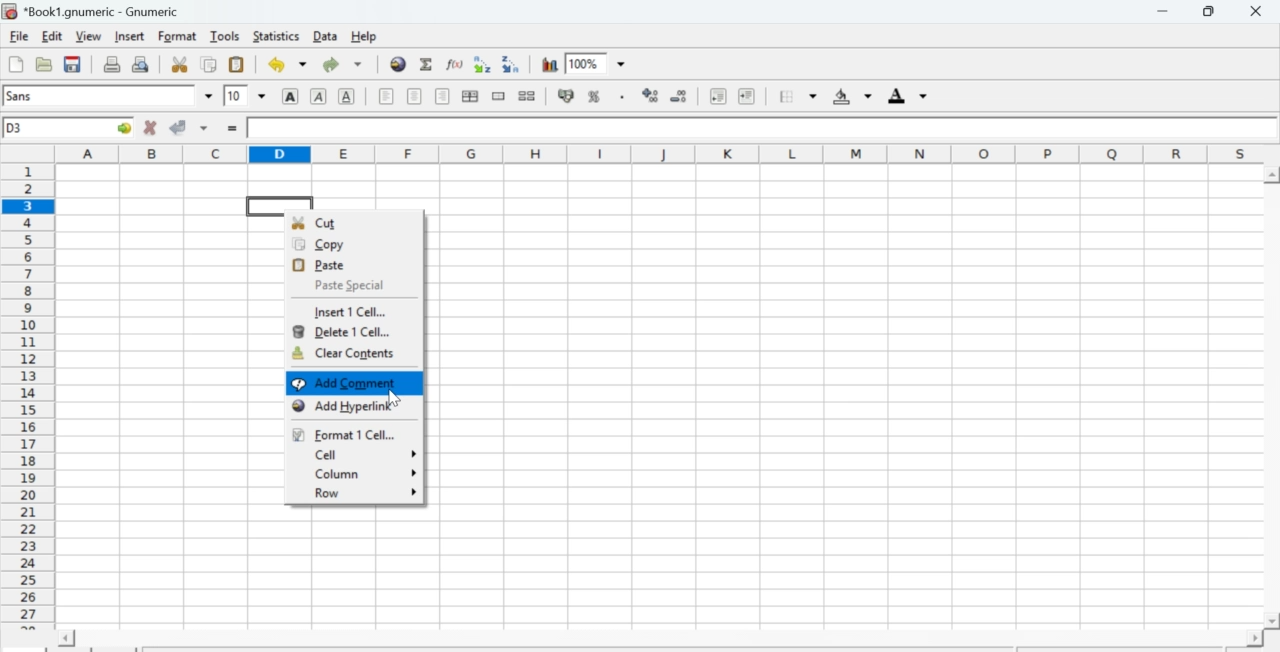  Describe the element at coordinates (148, 127) in the screenshot. I see `Cancel change` at that location.